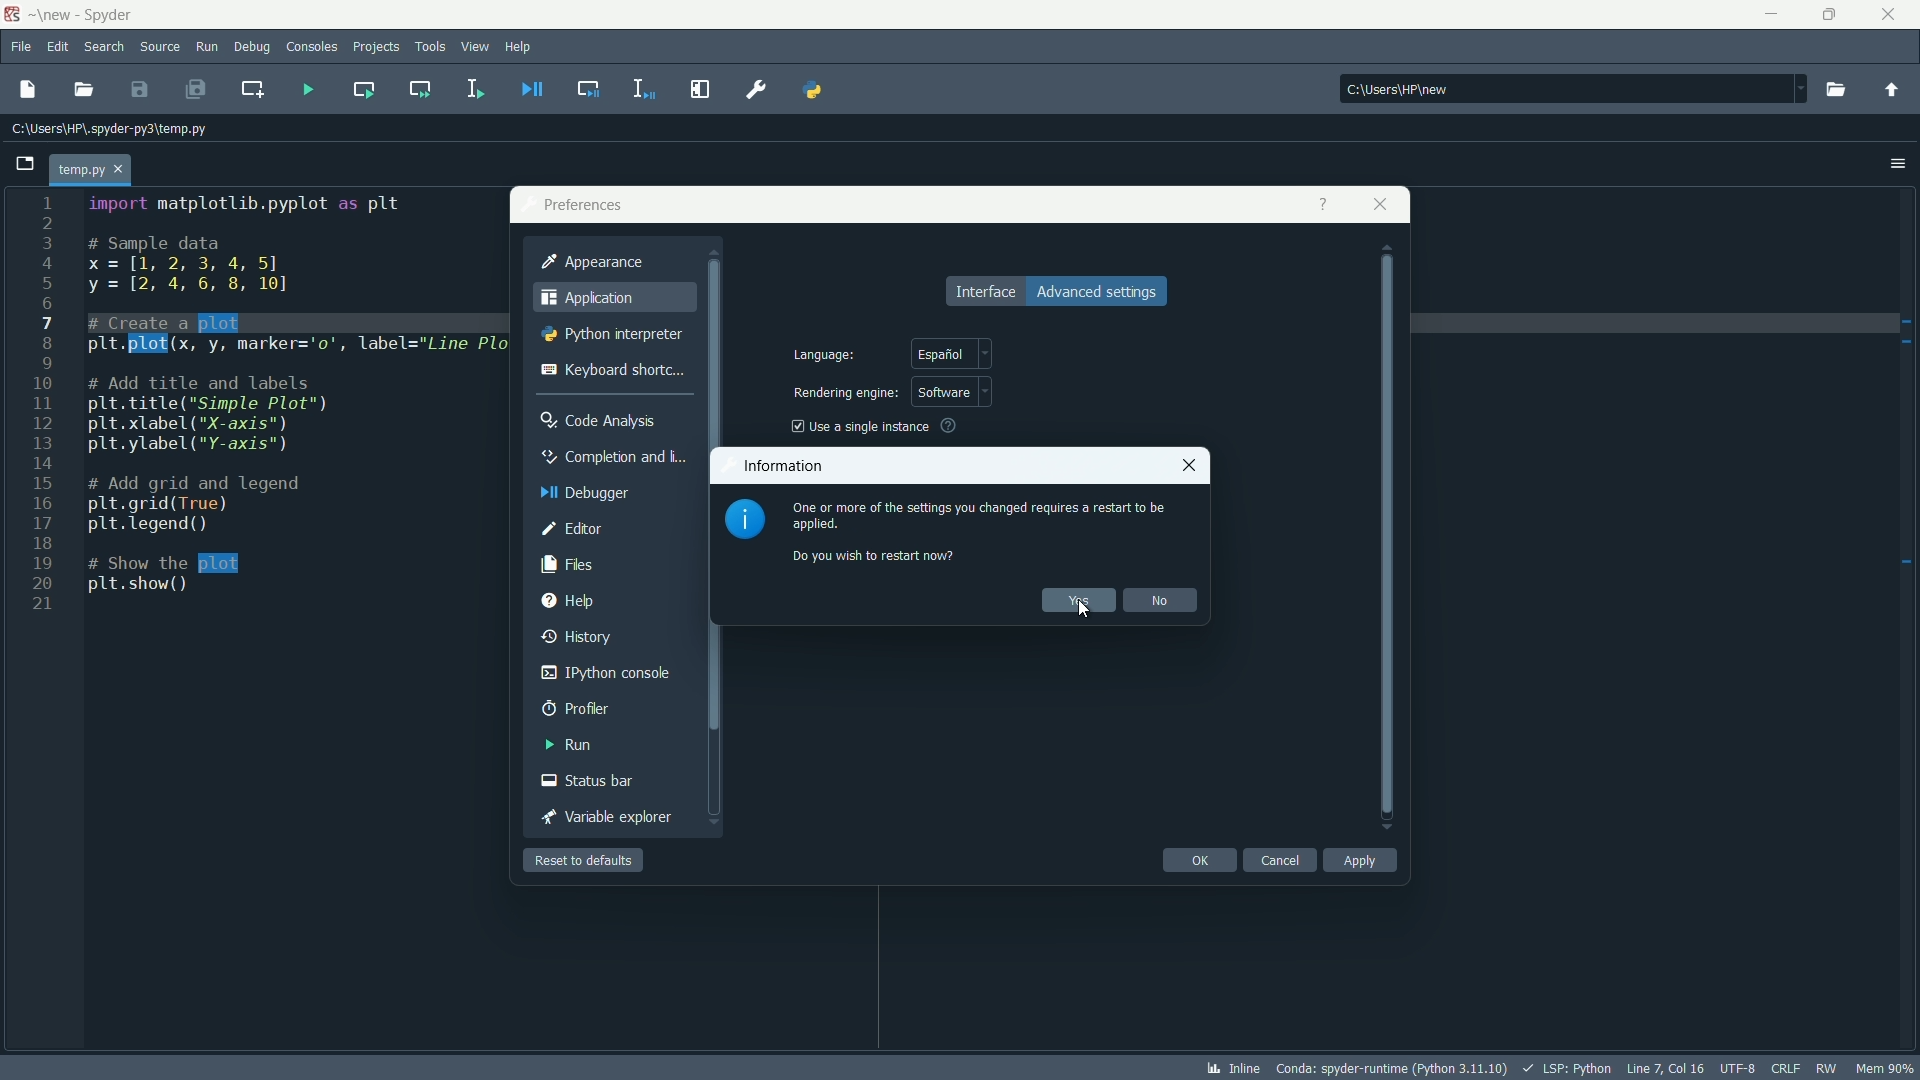 The image size is (1920, 1080). What do you see at coordinates (589, 89) in the screenshot?
I see `debug cell` at bounding box center [589, 89].